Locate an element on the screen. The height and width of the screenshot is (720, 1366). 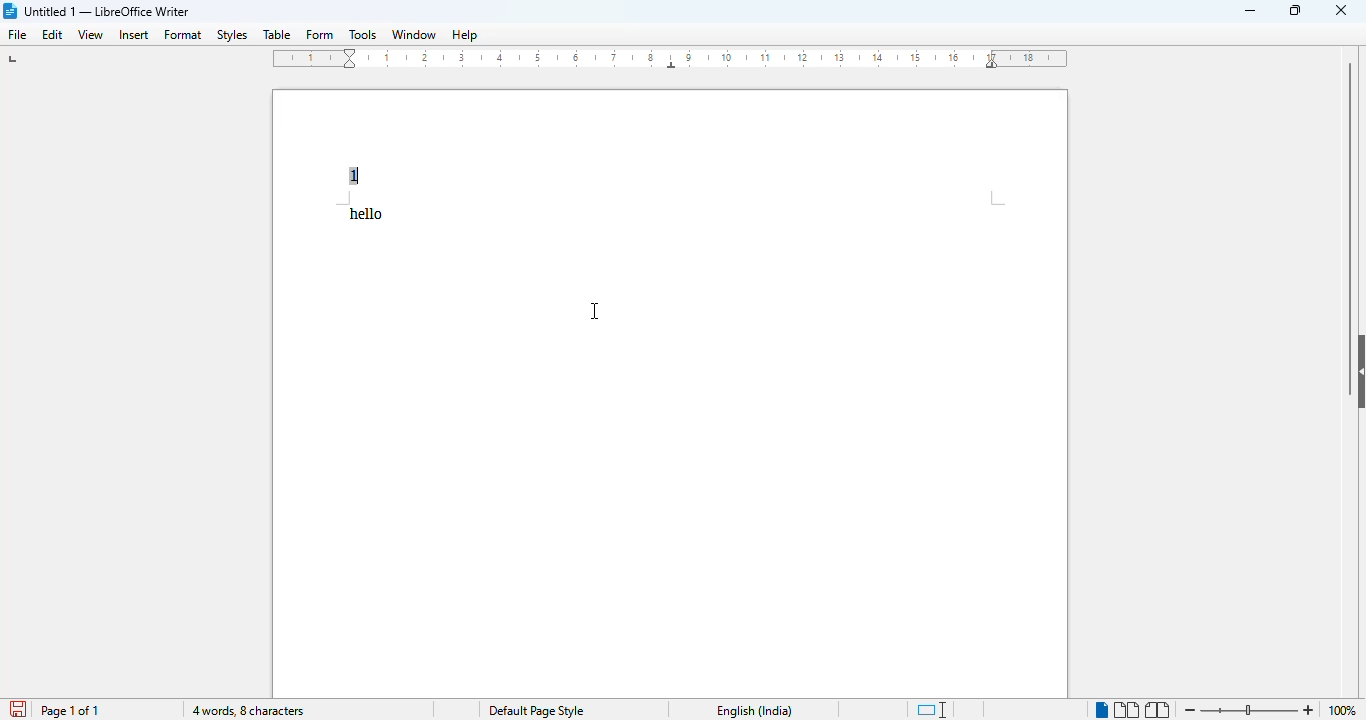
multi-page view is located at coordinates (1126, 710).